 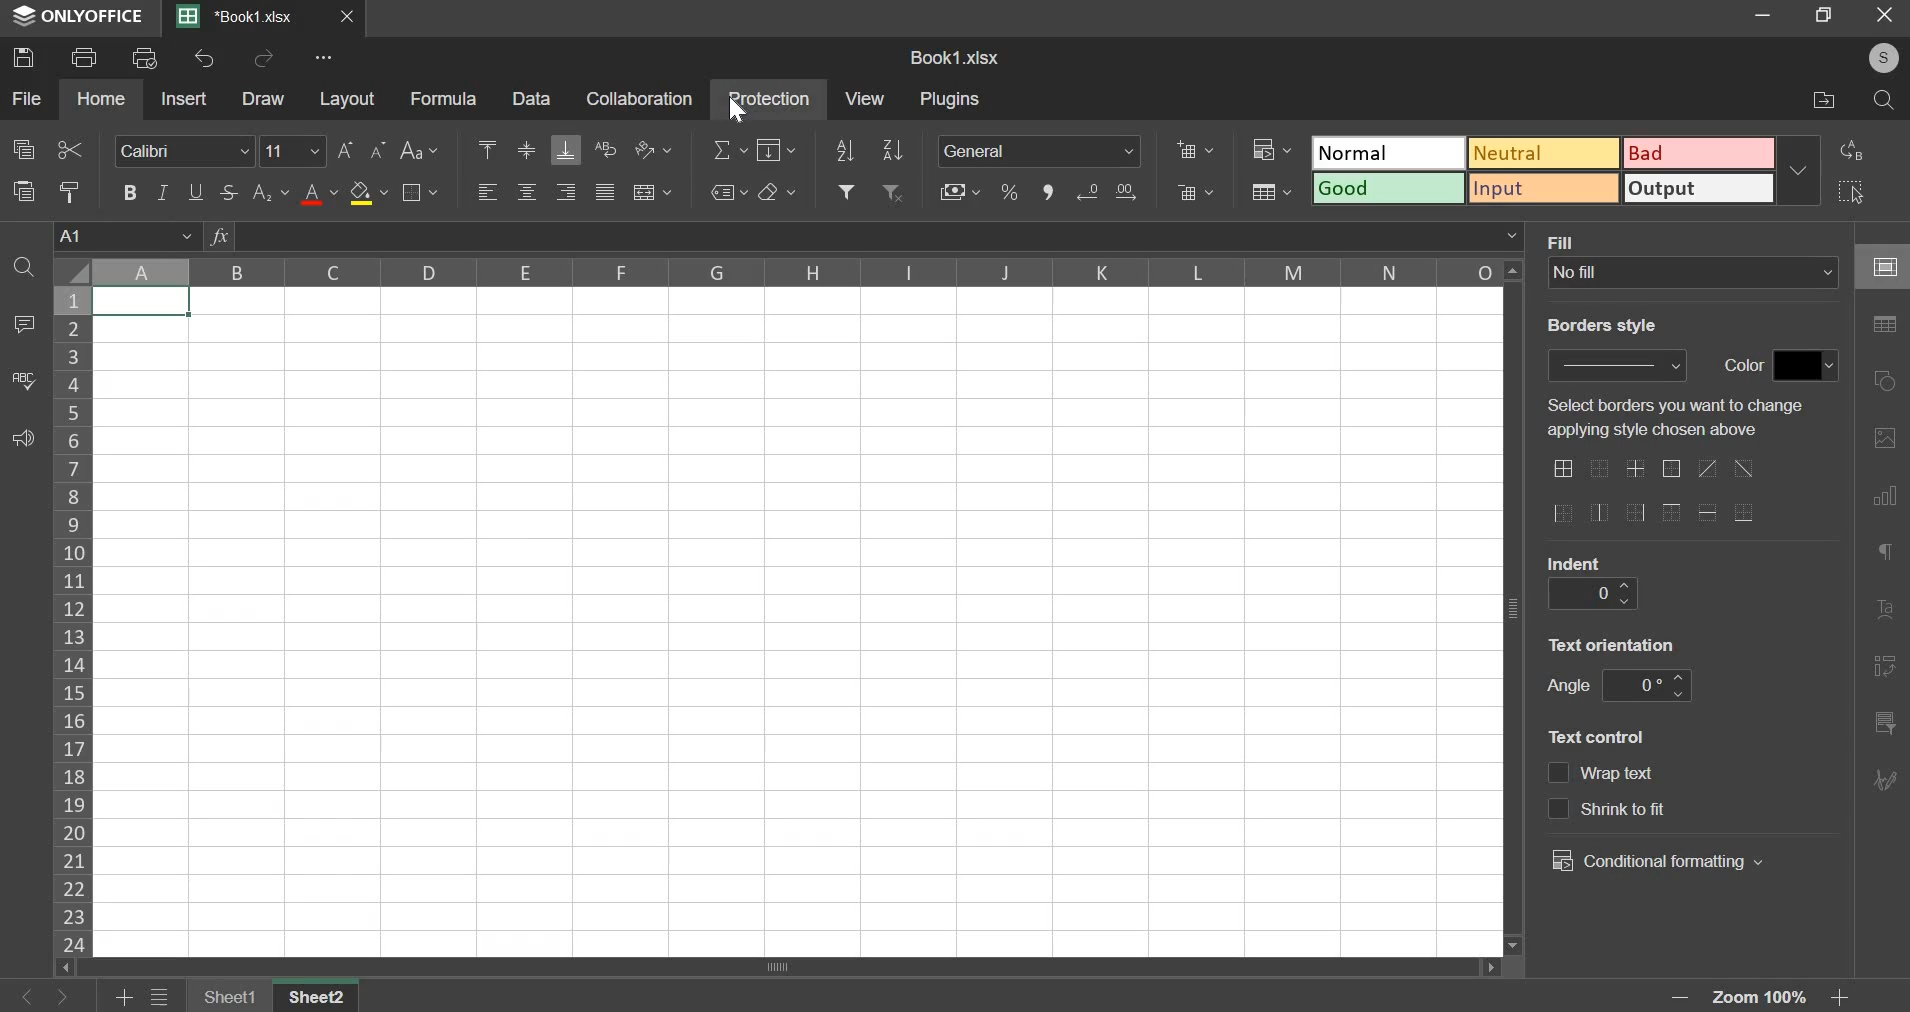 What do you see at coordinates (160, 998) in the screenshot?
I see `menu` at bounding box center [160, 998].